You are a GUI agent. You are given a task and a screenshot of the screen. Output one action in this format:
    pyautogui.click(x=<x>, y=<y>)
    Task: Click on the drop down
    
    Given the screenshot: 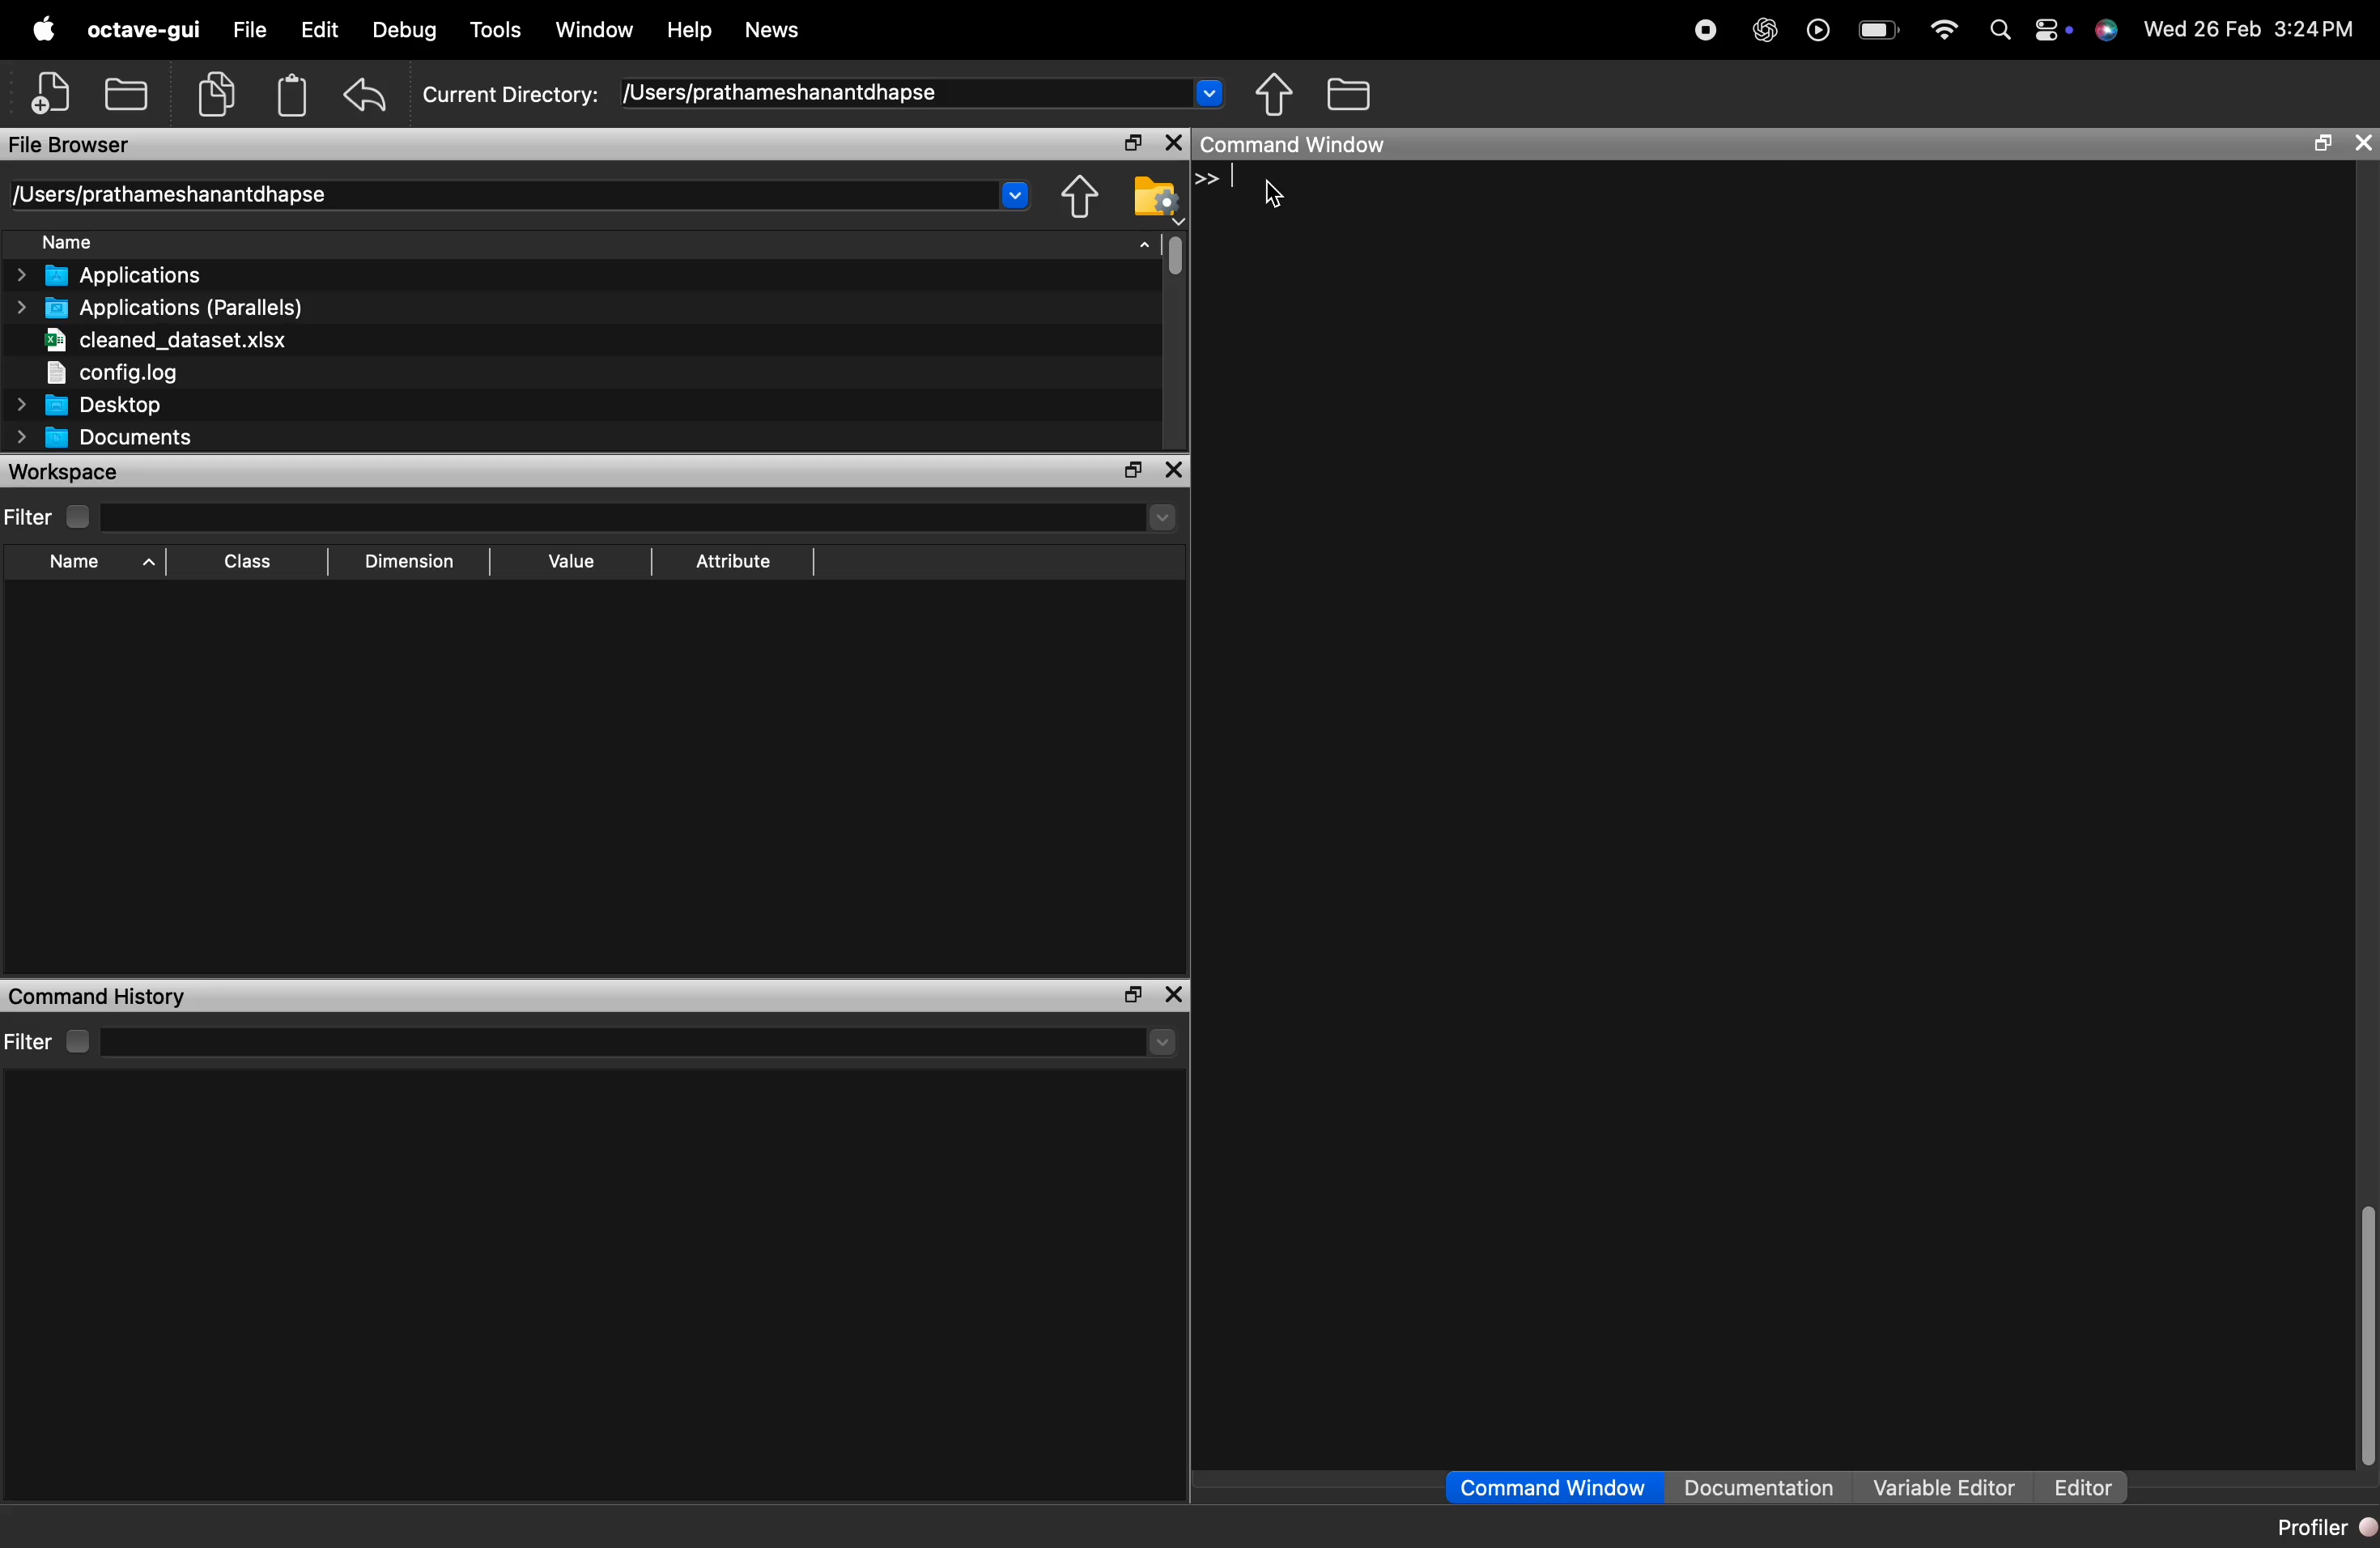 What is the action you would take?
    pyautogui.click(x=1161, y=1043)
    